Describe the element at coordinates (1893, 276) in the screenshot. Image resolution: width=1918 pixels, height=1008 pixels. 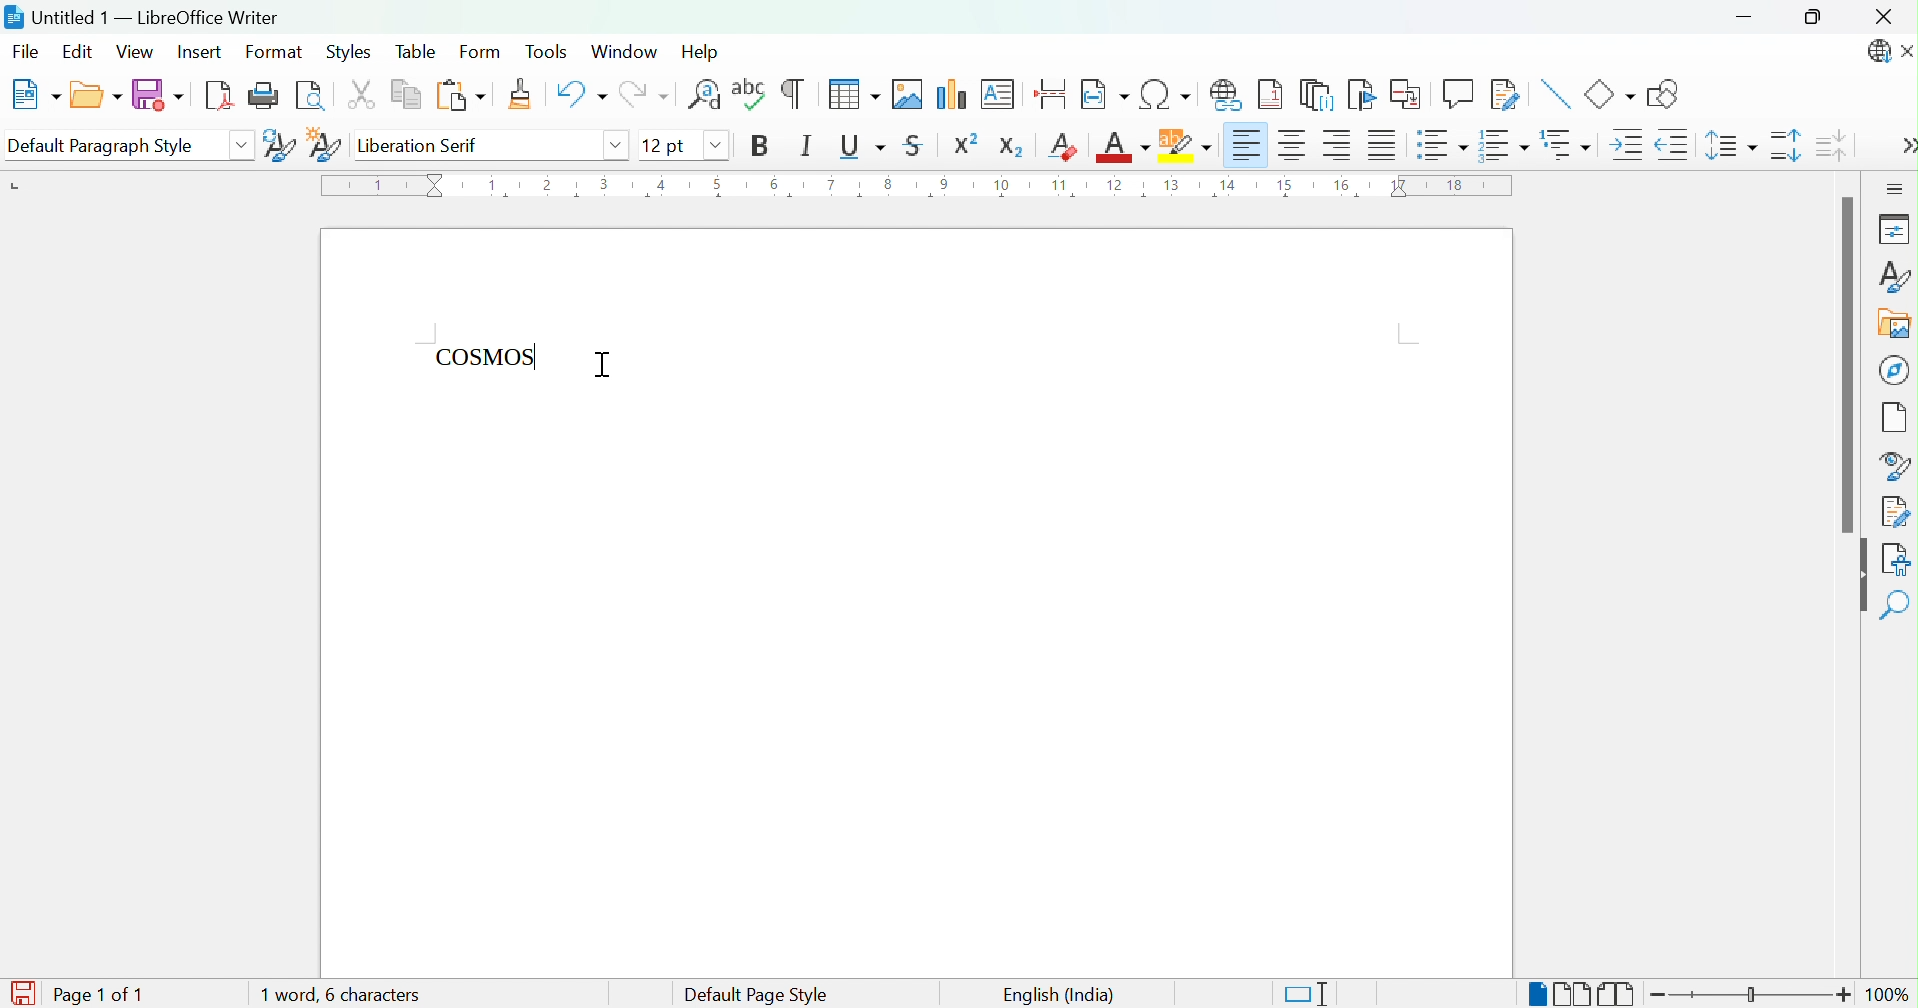
I see `Styles` at that location.